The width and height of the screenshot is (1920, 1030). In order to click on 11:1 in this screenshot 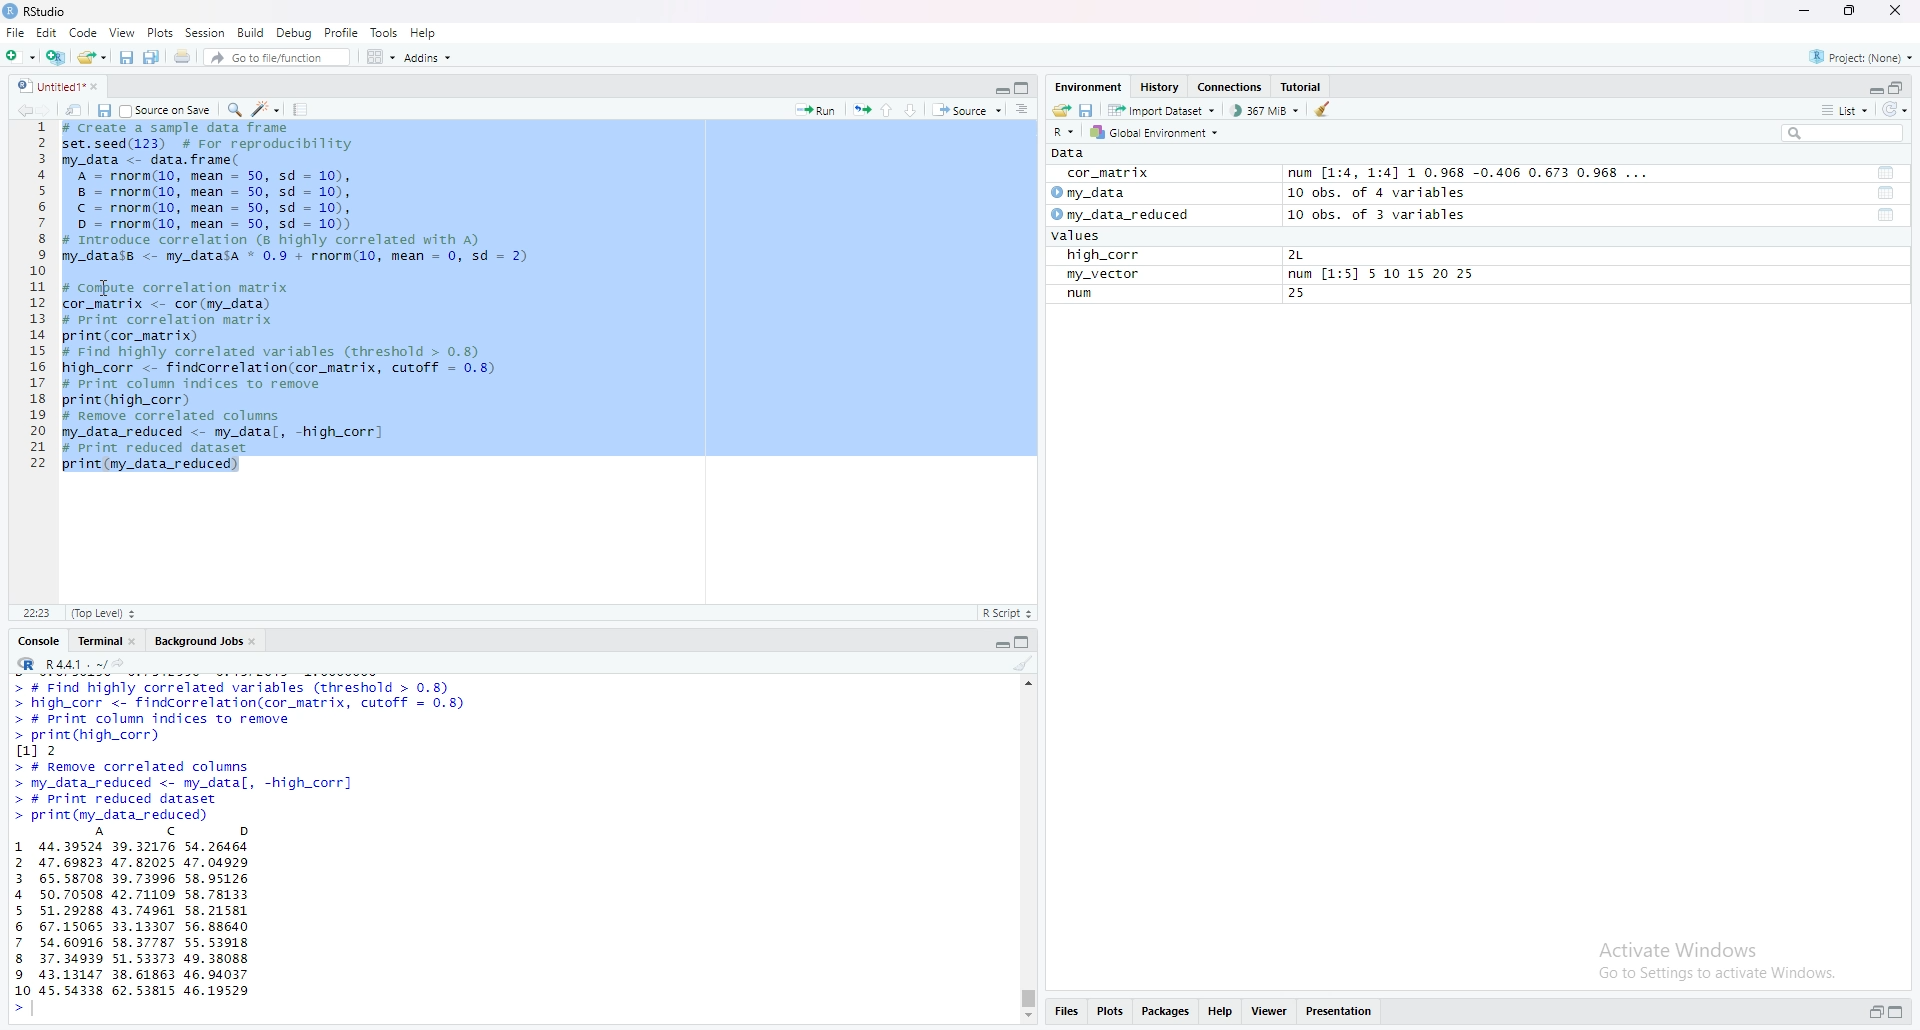, I will do `click(39, 614)`.